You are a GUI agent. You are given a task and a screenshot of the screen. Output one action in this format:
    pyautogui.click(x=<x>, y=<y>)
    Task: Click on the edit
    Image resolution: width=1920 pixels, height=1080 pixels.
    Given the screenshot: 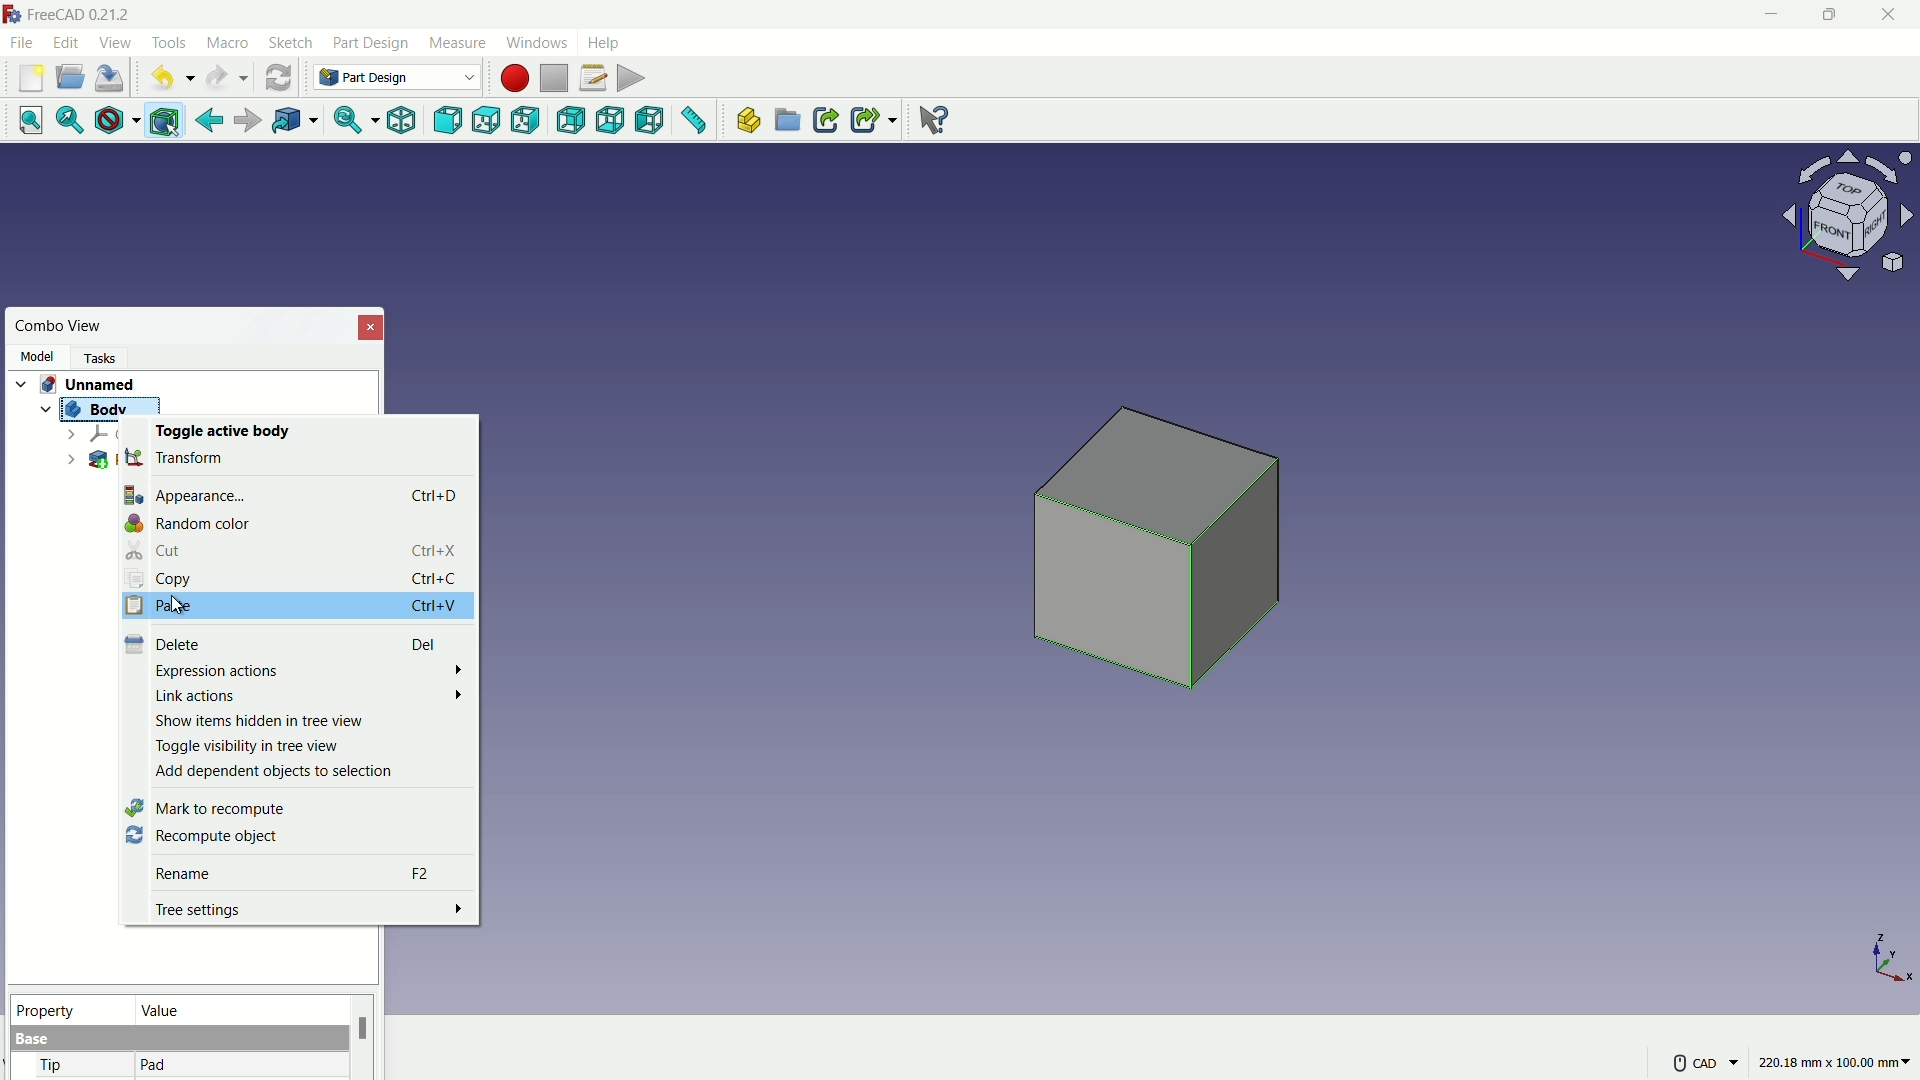 What is the action you would take?
    pyautogui.click(x=68, y=42)
    